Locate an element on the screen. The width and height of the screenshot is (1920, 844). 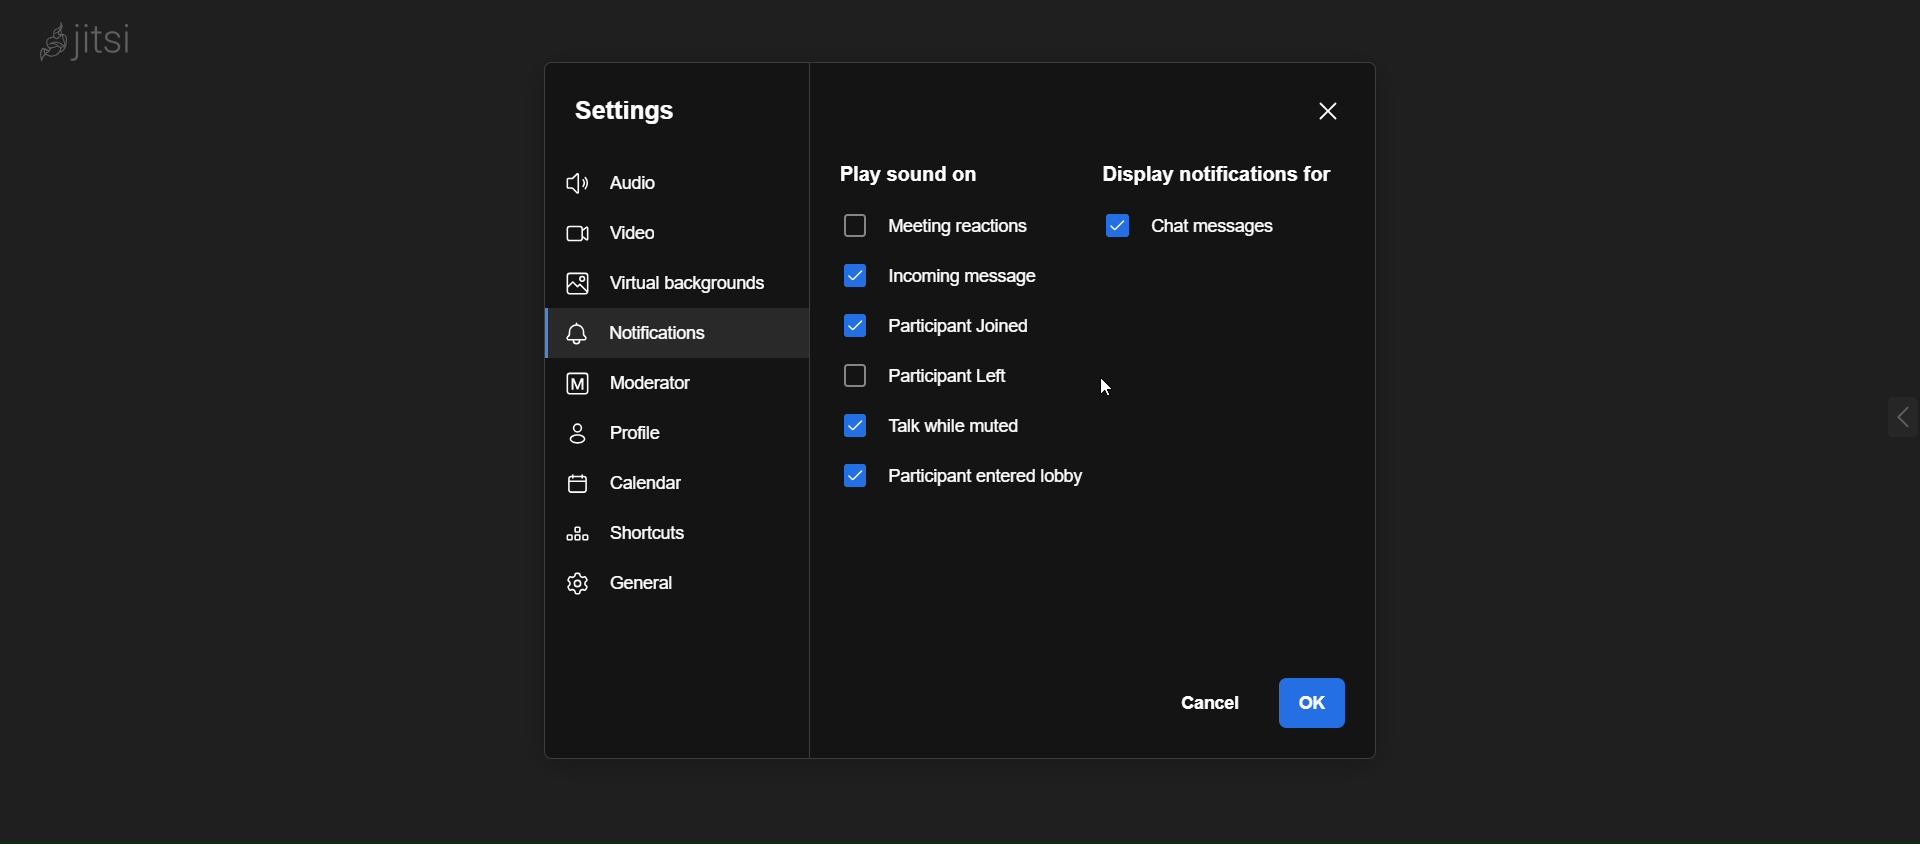
meeting reaction is located at coordinates (940, 228).